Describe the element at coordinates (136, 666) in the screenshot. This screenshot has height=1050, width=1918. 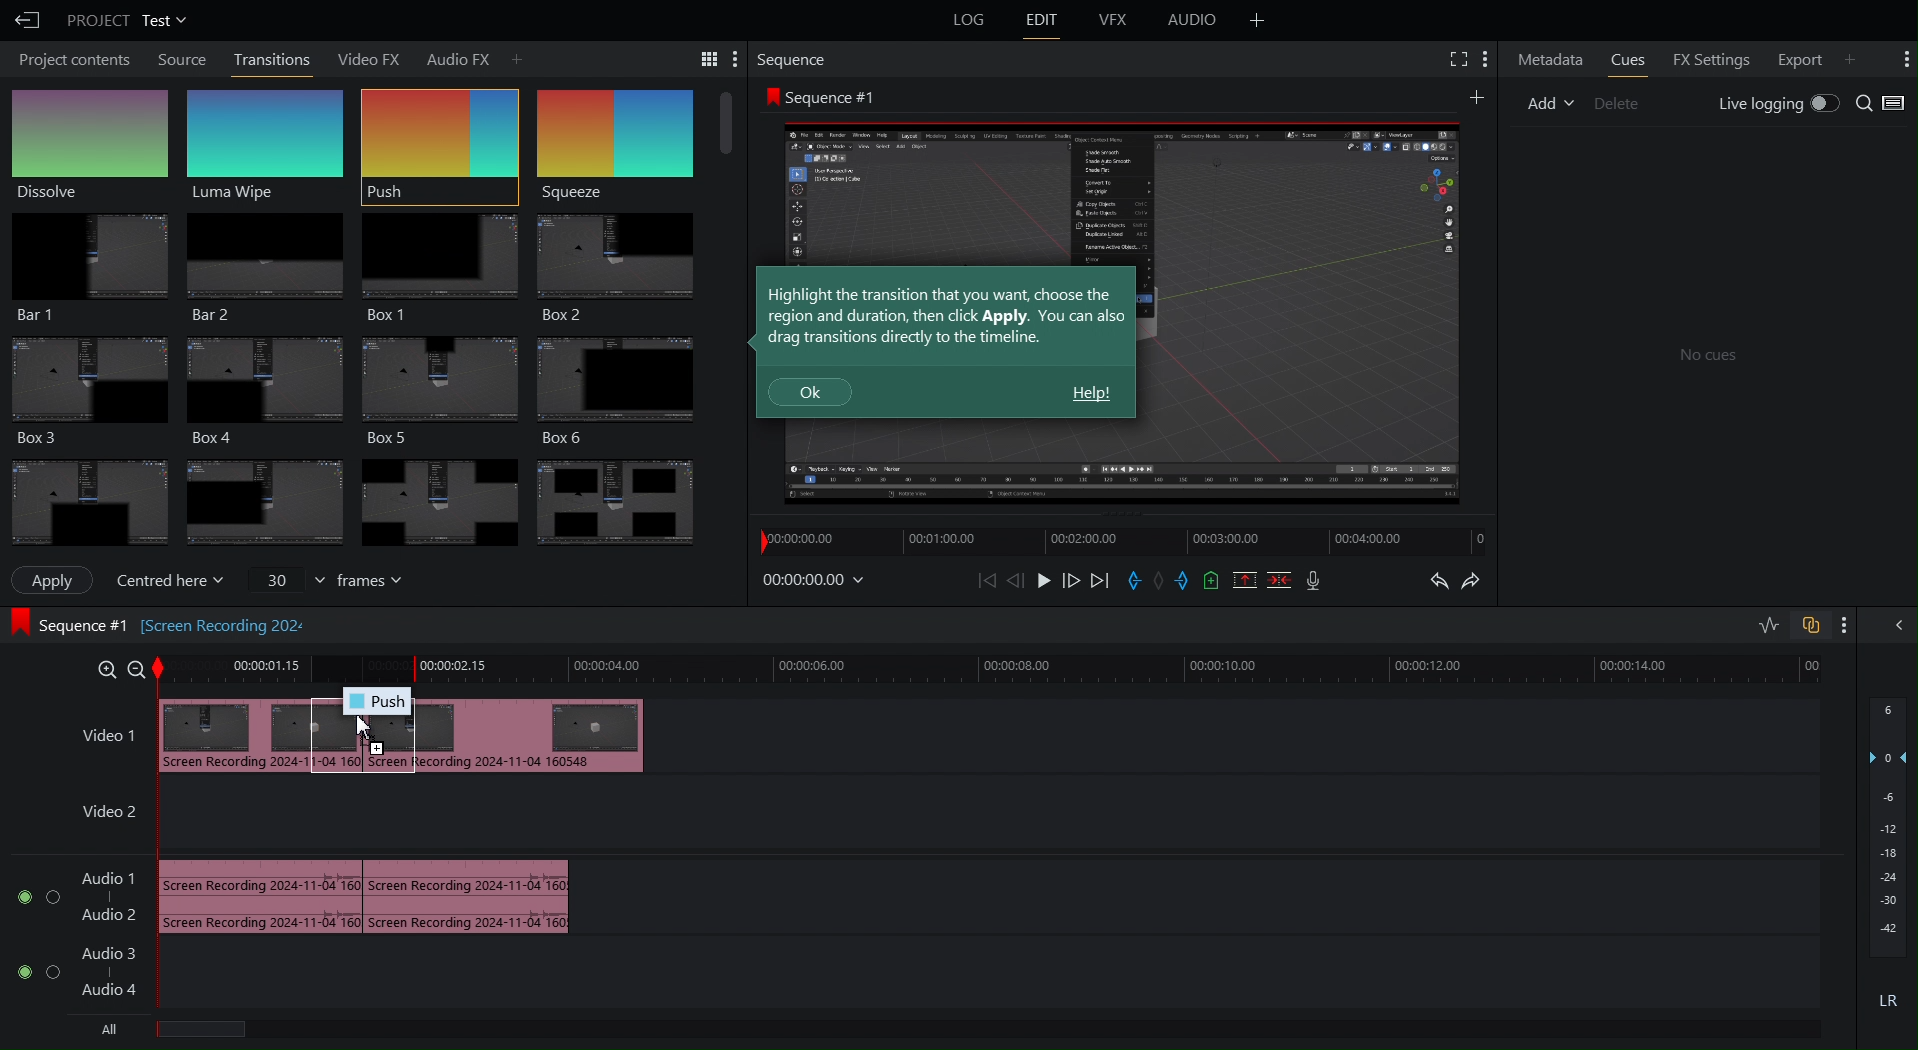
I see `zoom out` at that location.